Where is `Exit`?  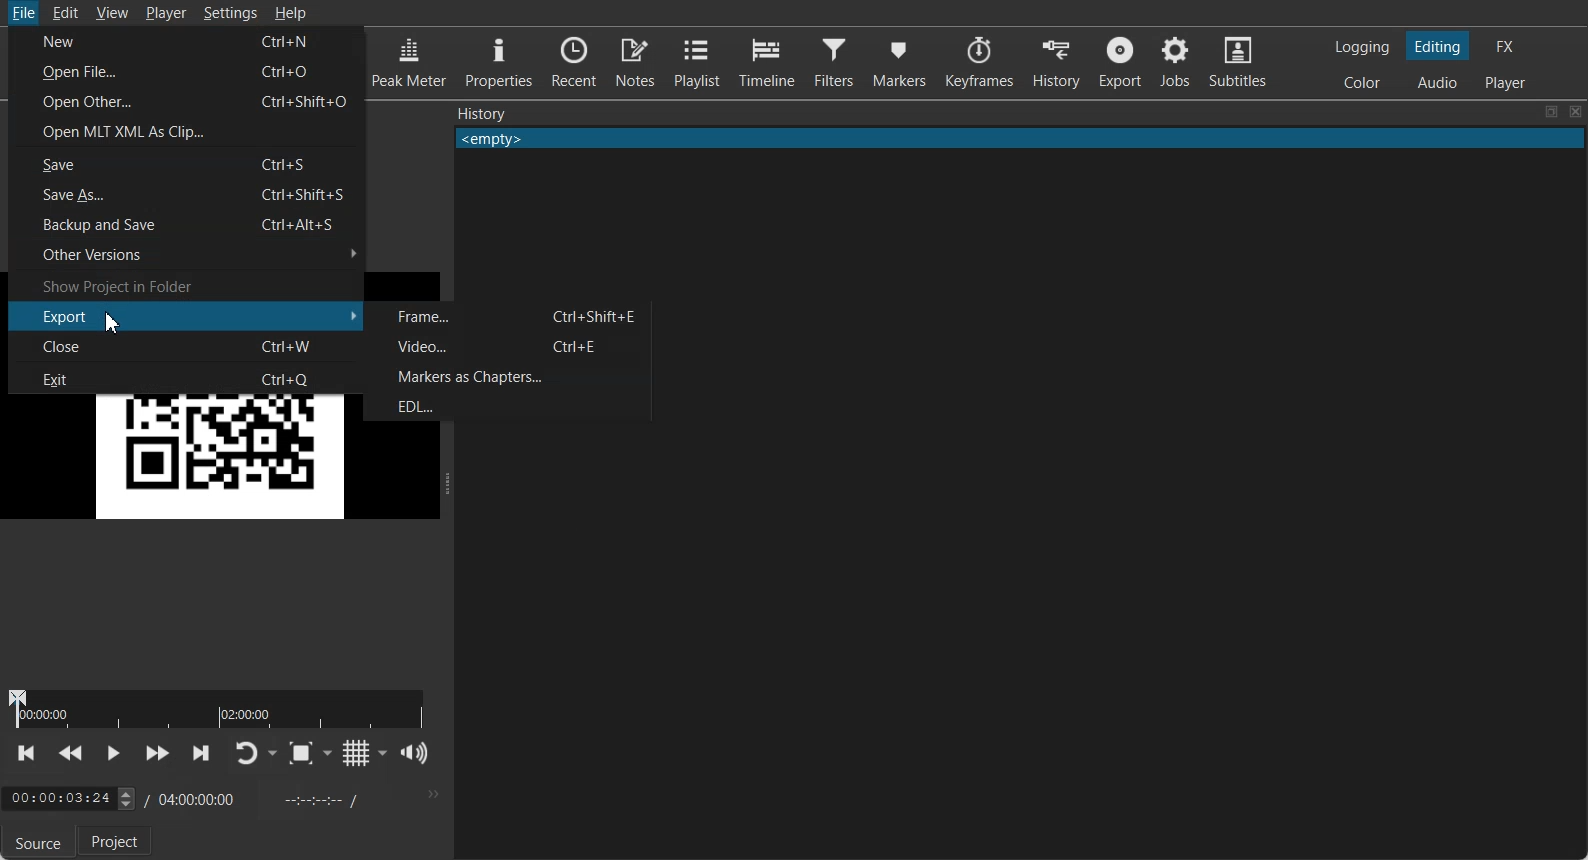
Exit is located at coordinates (110, 376).